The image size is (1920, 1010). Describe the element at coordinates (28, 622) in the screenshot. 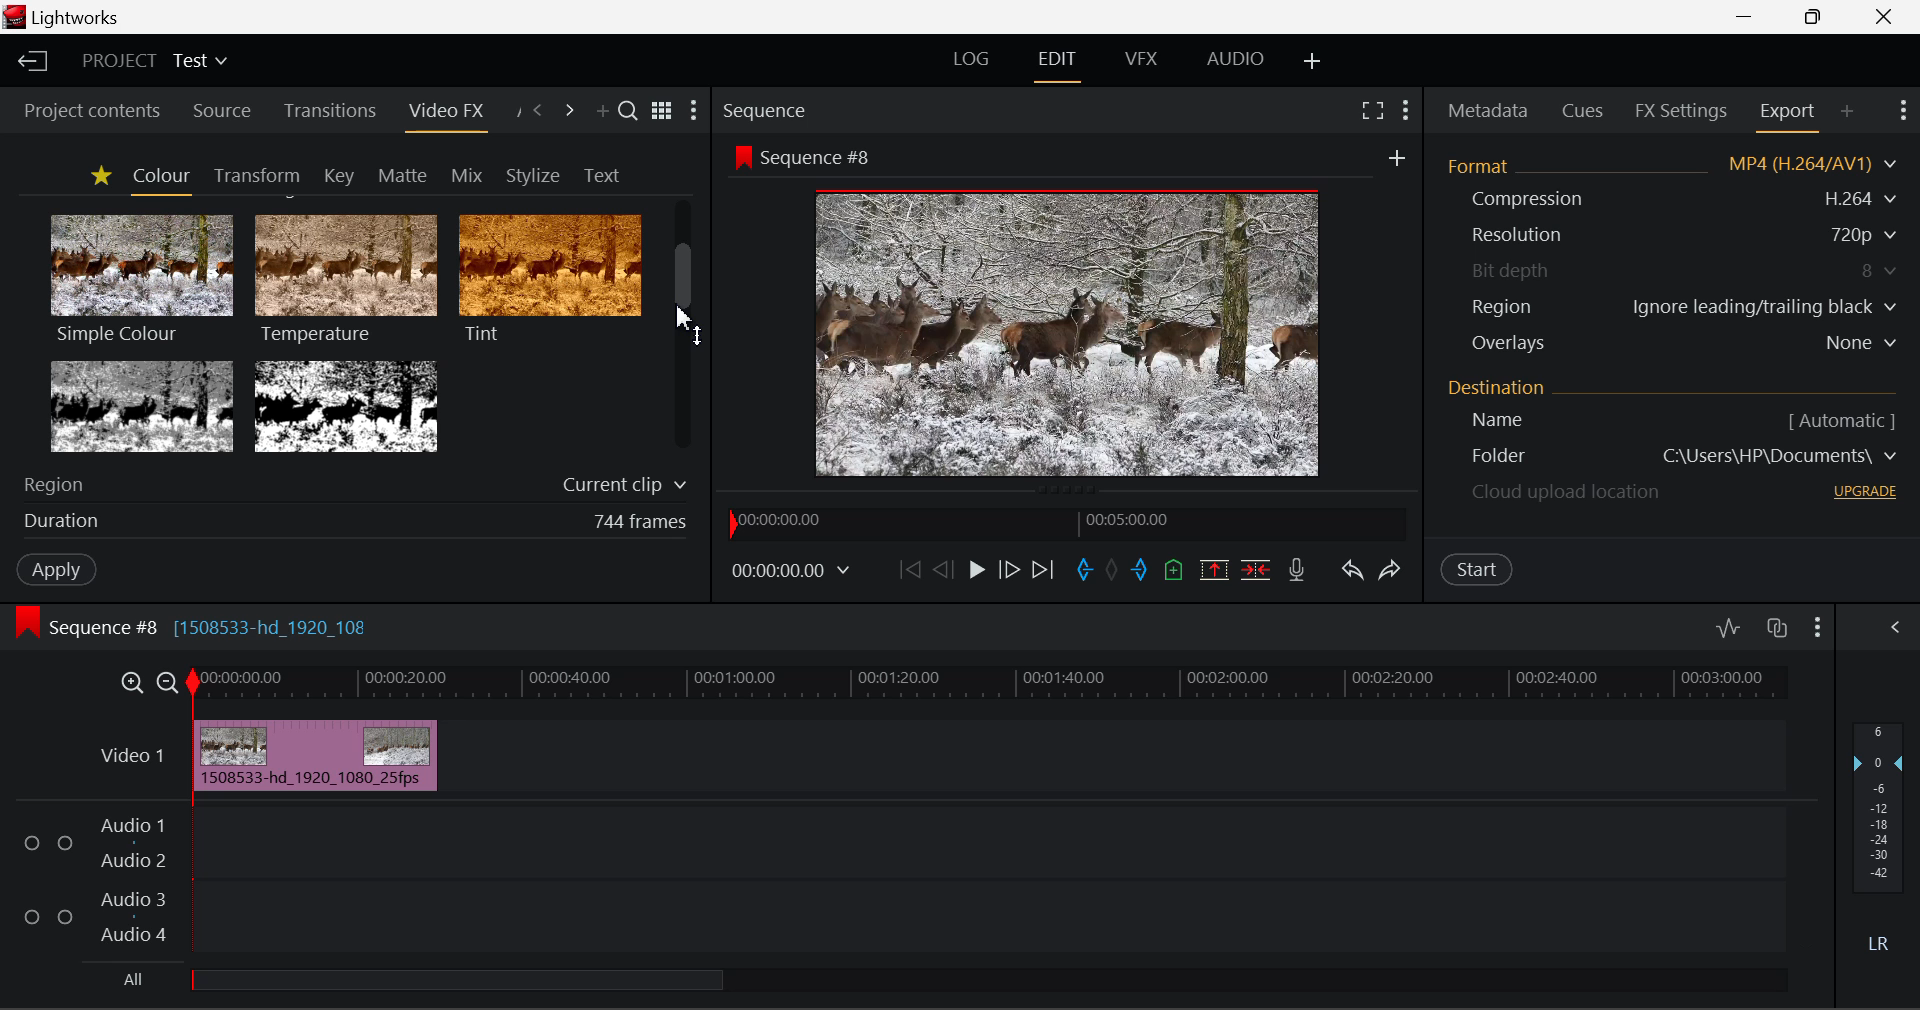

I see `icon` at that location.